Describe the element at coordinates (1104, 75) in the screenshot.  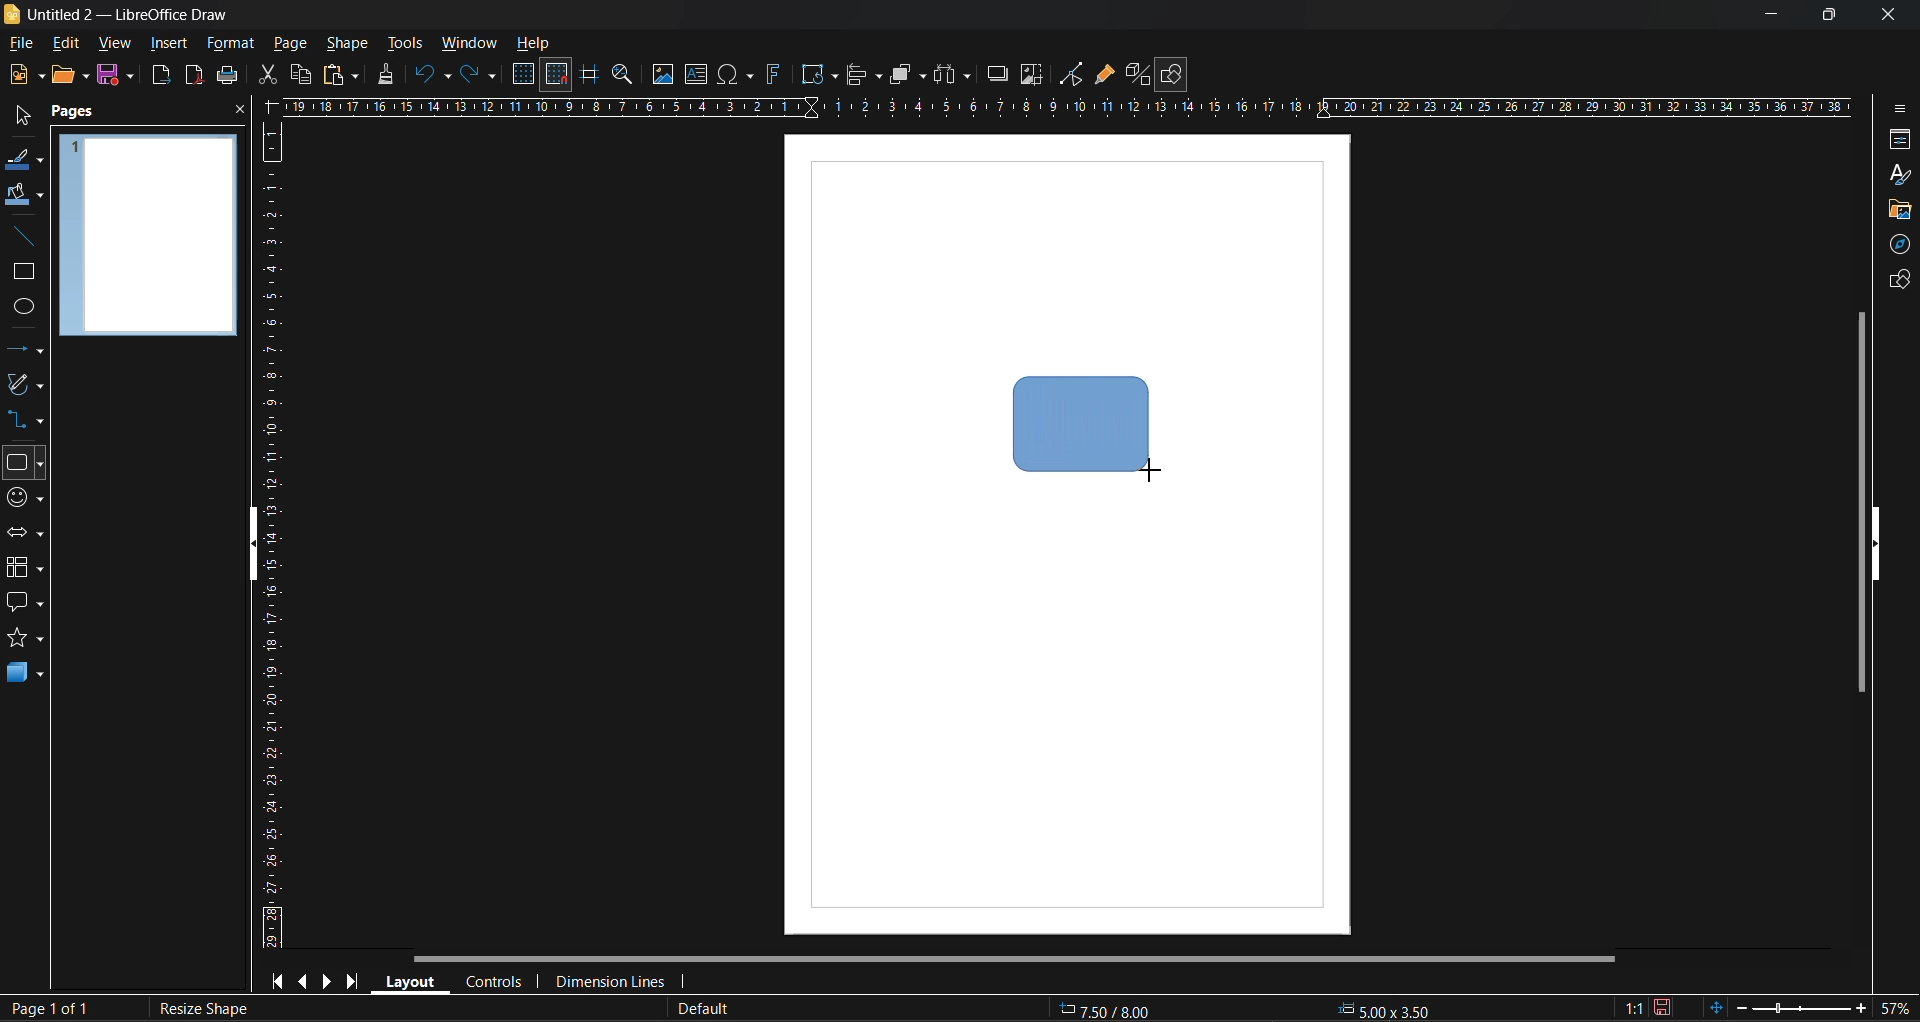
I see `show gluepoint functions` at that location.